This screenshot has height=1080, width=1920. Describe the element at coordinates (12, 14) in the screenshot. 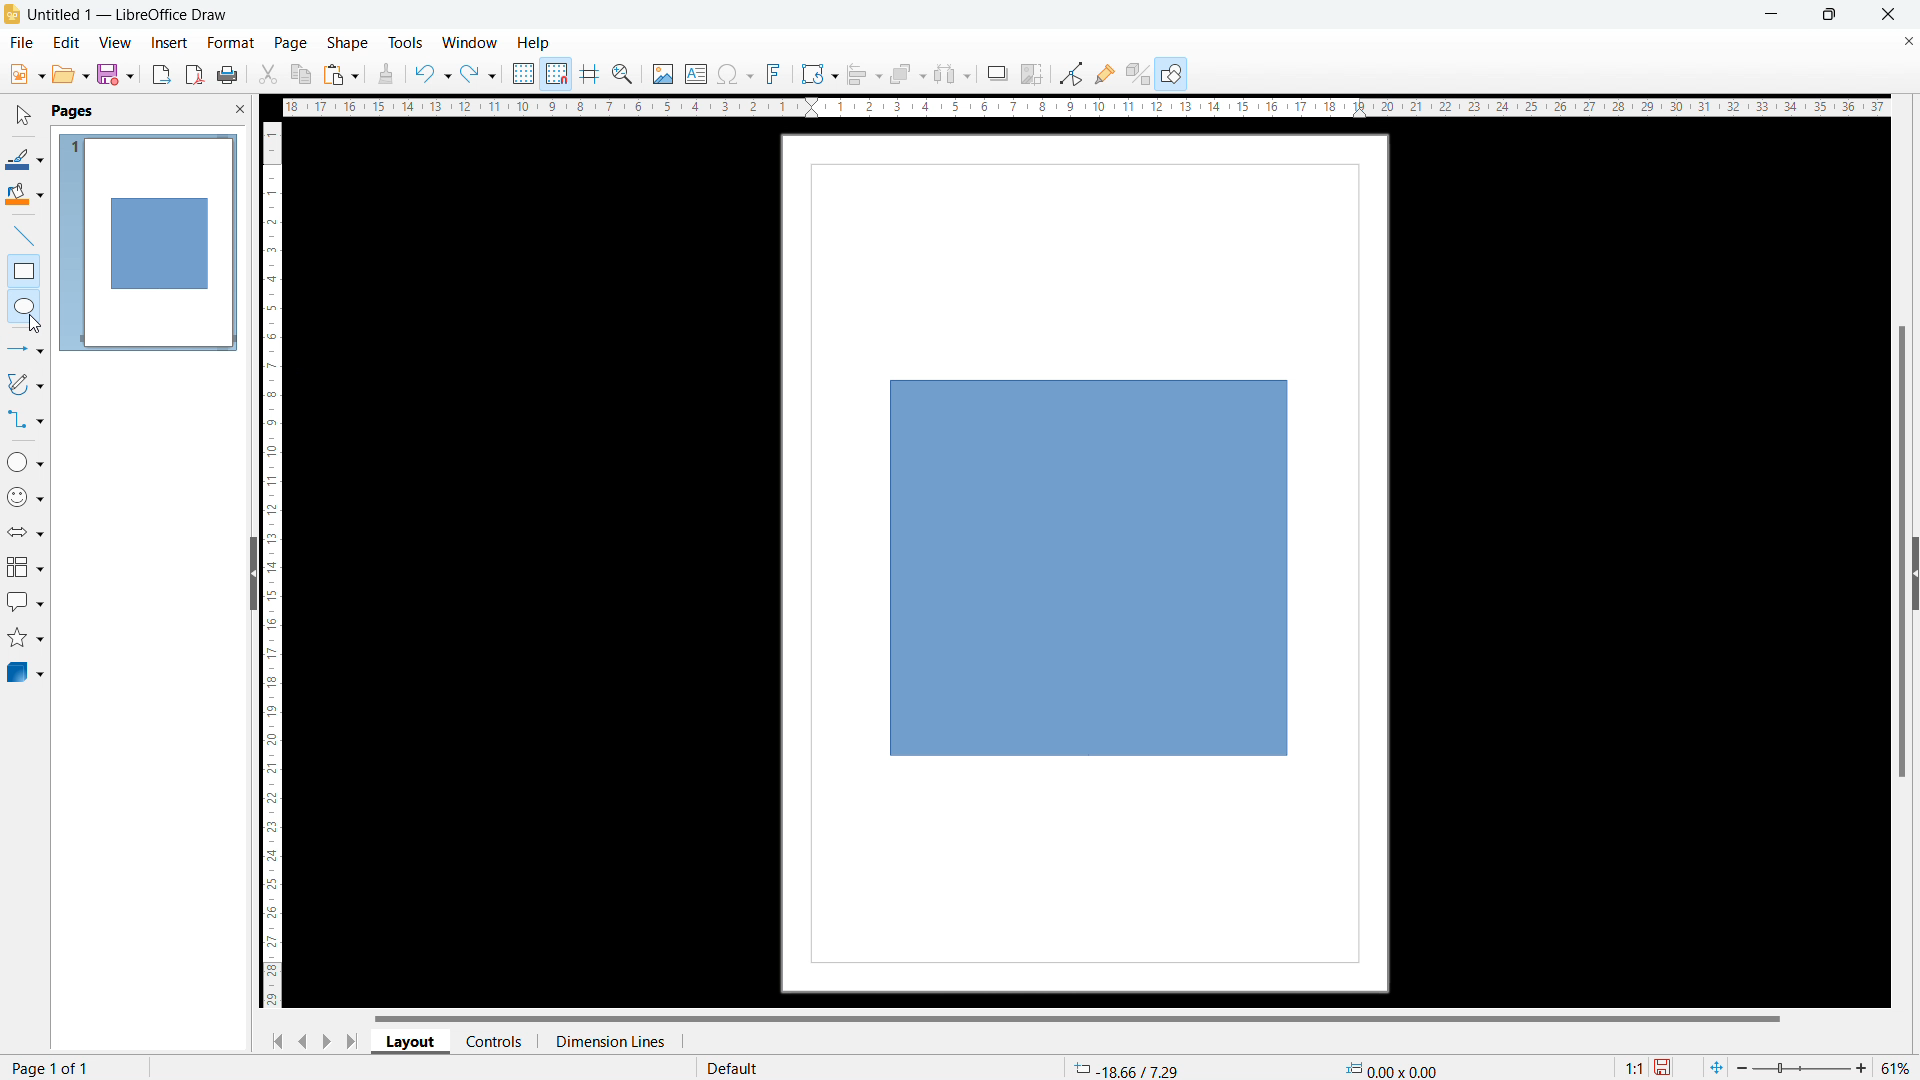

I see `logo` at that location.